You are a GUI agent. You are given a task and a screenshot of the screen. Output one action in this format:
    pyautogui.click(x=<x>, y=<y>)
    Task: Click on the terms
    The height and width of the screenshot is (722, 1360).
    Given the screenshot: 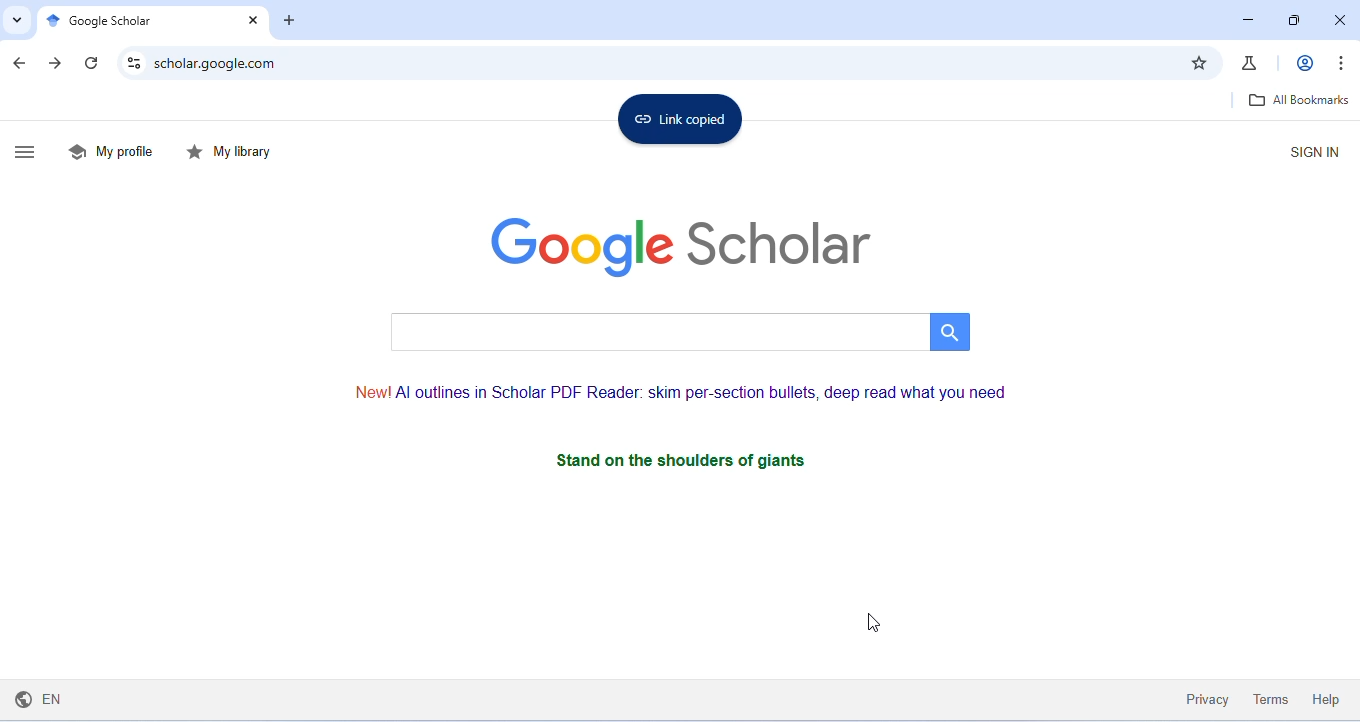 What is the action you would take?
    pyautogui.click(x=1272, y=698)
    